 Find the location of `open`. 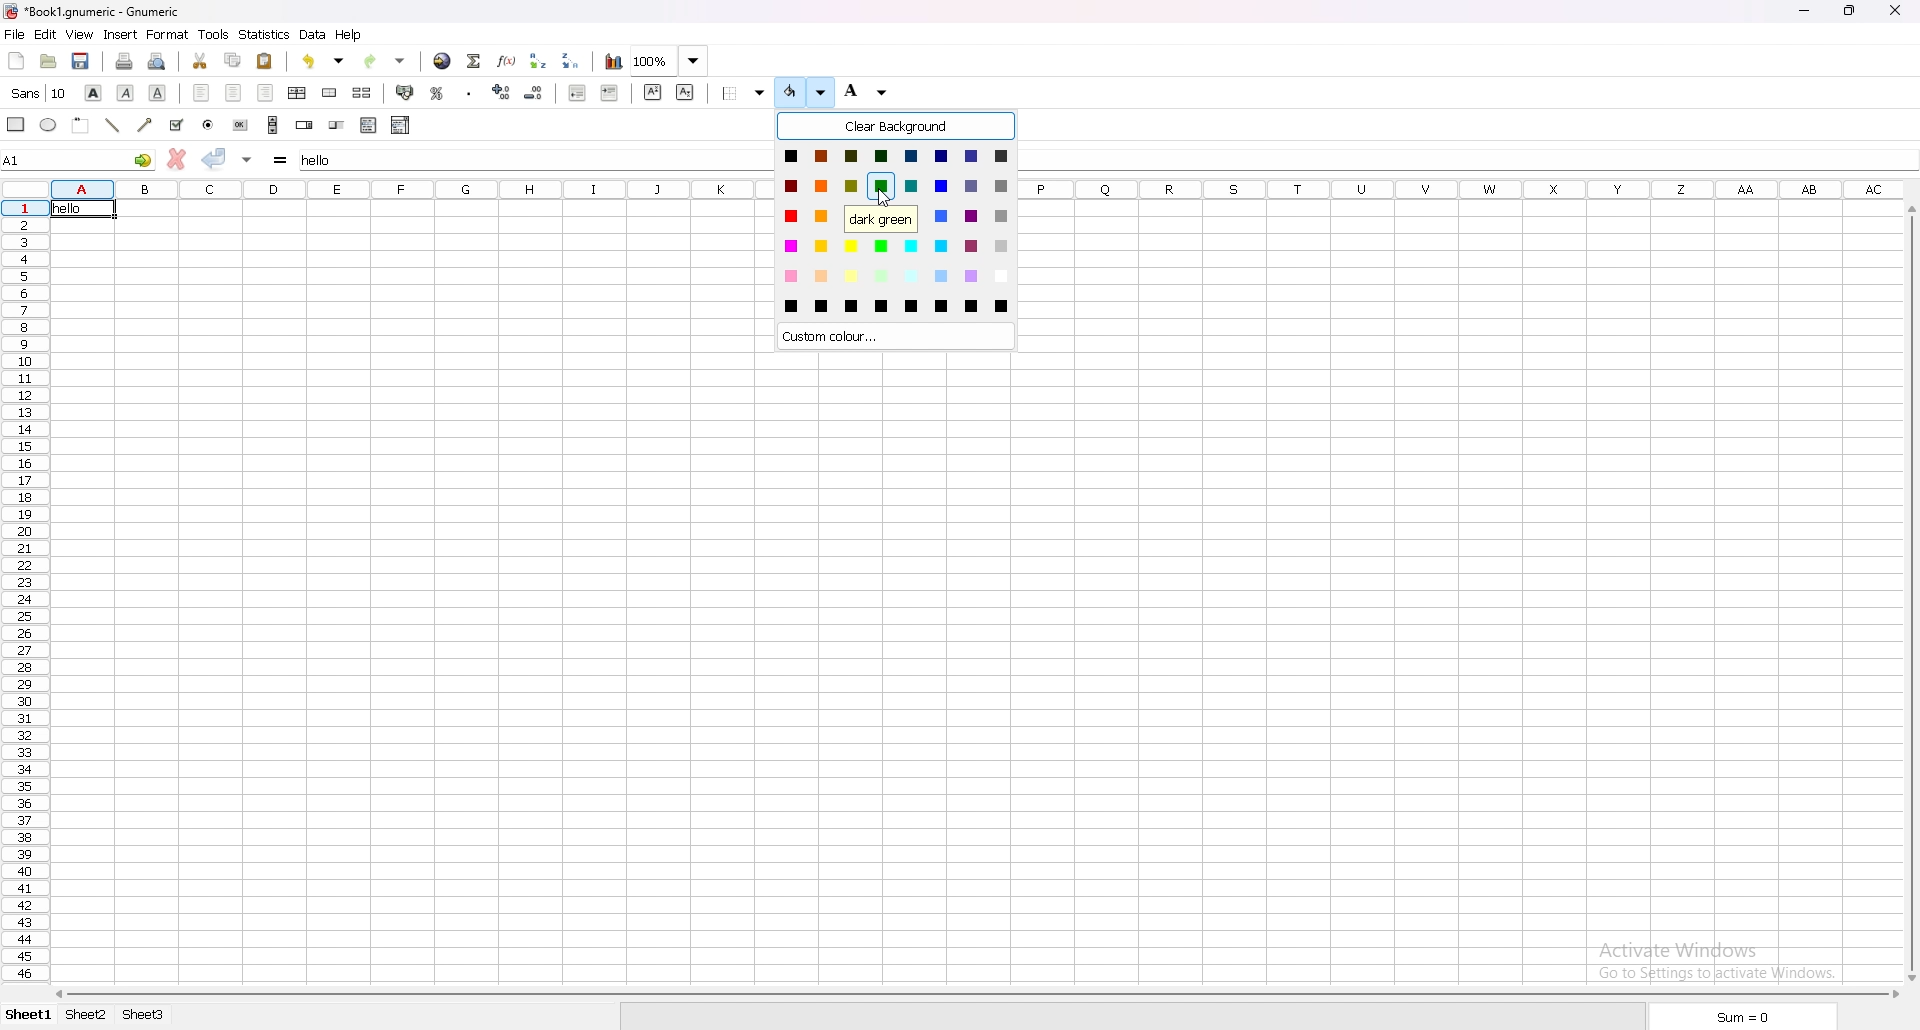

open is located at coordinates (48, 61).